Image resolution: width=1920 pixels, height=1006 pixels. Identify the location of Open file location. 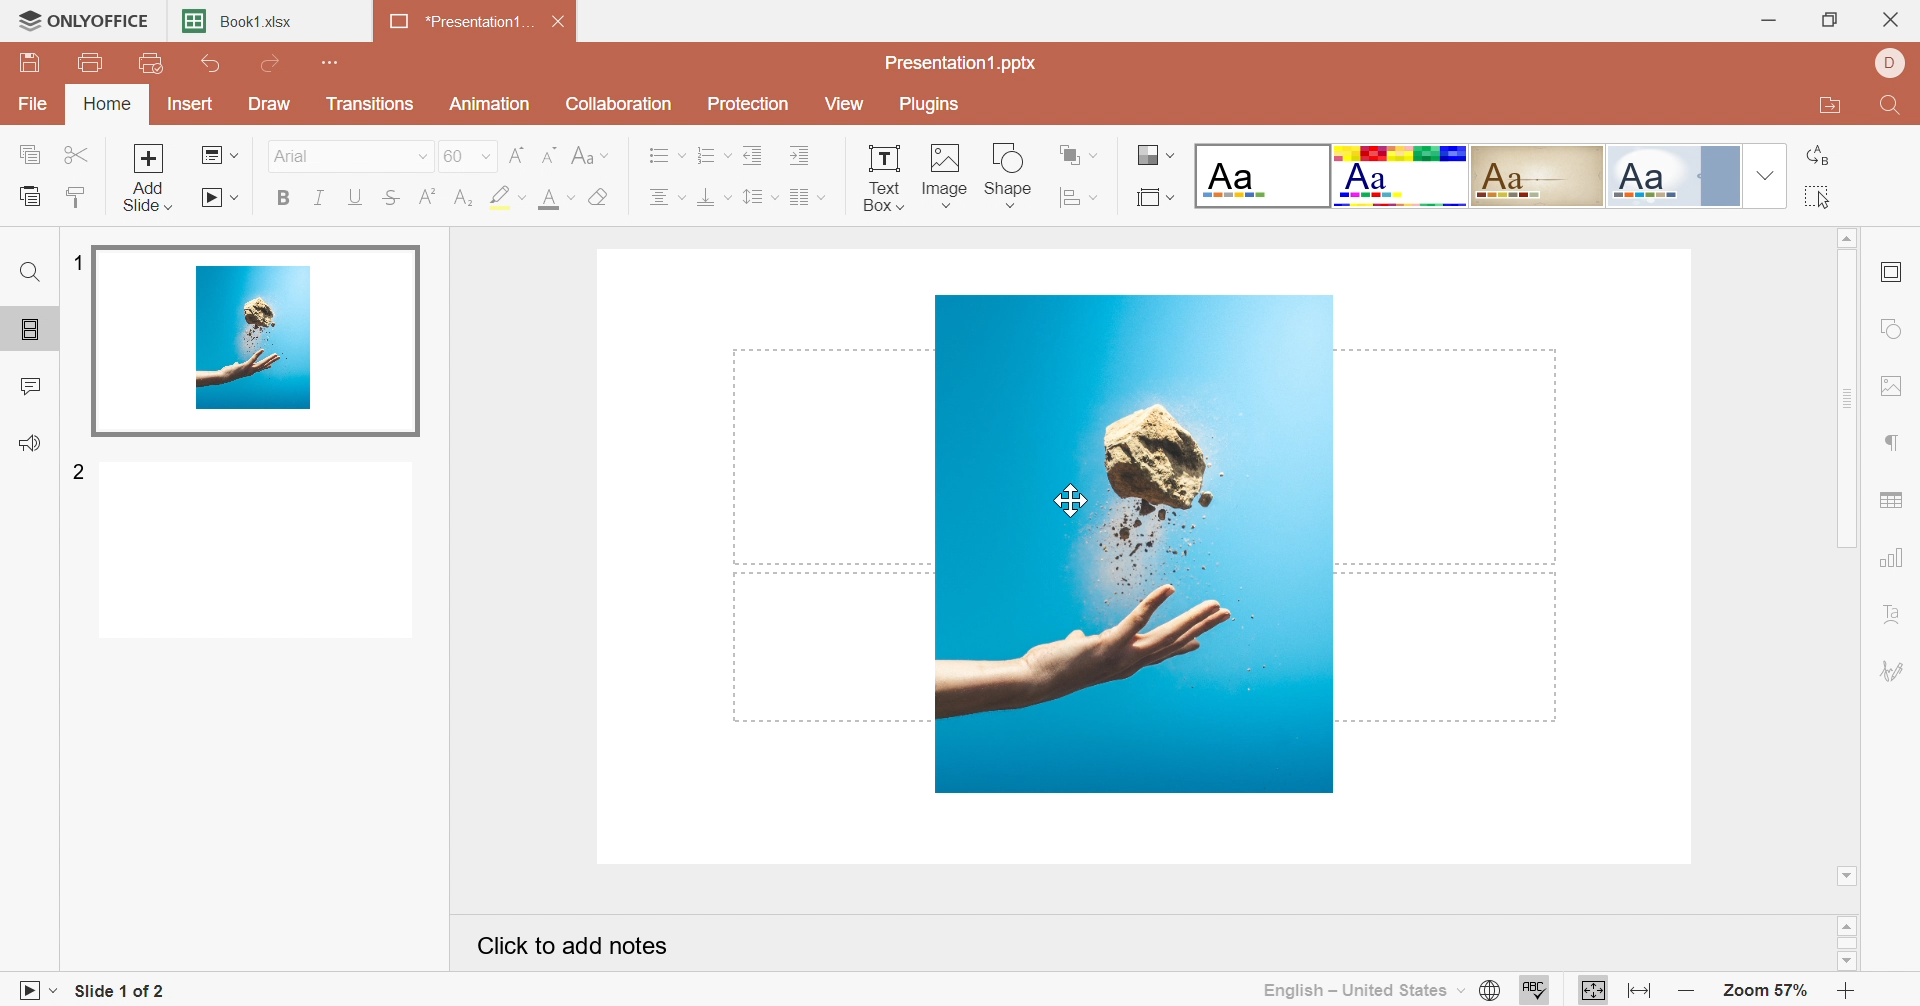
(1828, 109).